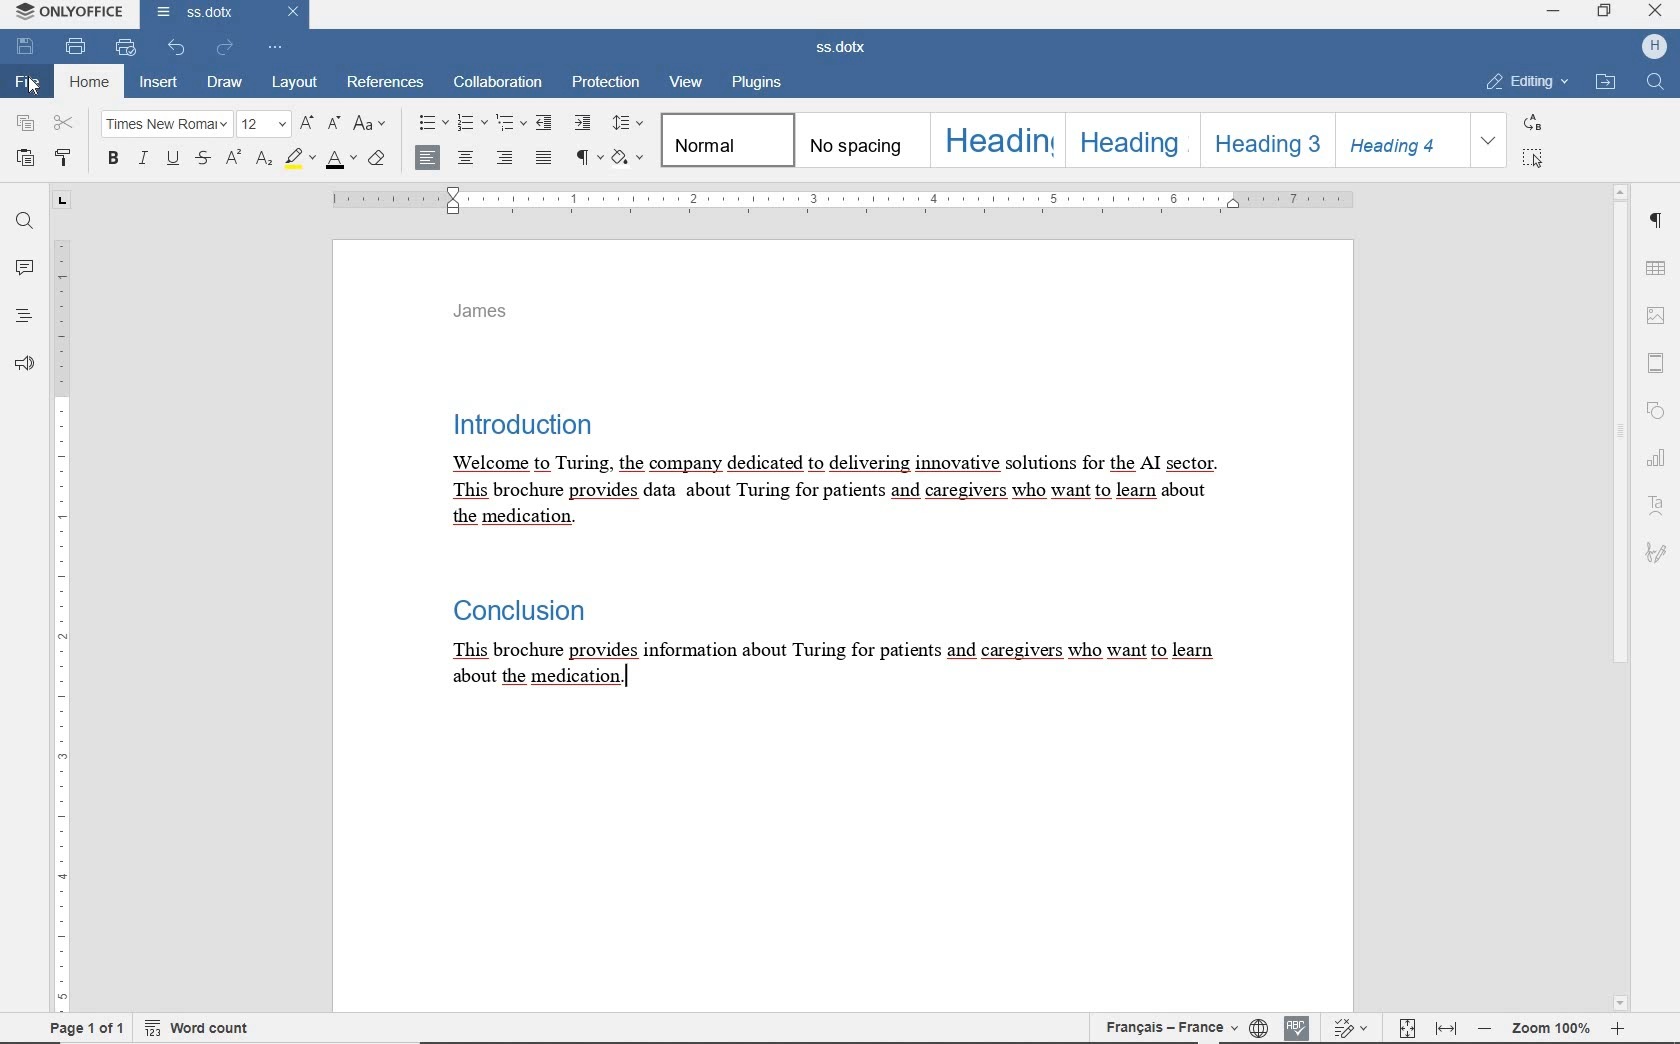 The image size is (1680, 1044). Describe the element at coordinates (1262, 141) in the screenshot. I see `HEADING 3` at that location.